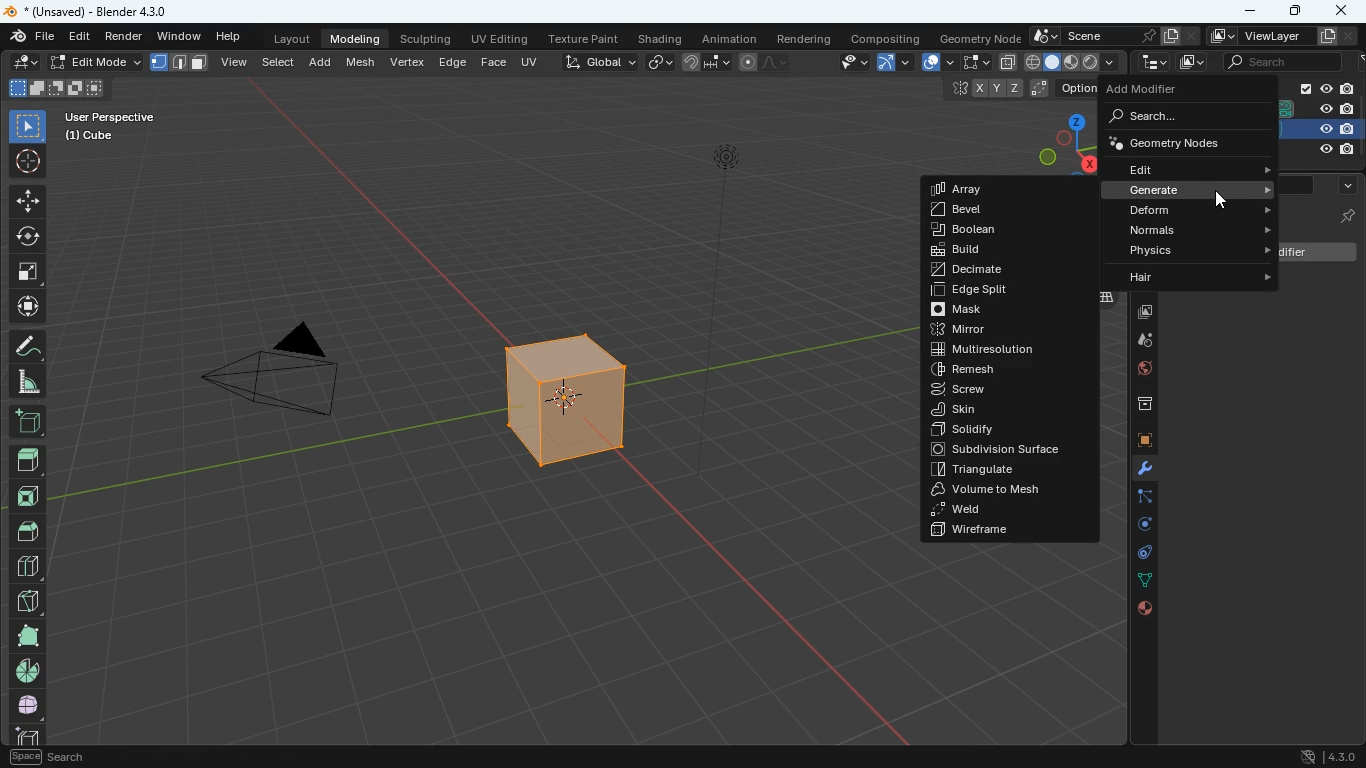  Describe the element at coordinates (1141, 442) in the screenshot. I see `cube` at that location.